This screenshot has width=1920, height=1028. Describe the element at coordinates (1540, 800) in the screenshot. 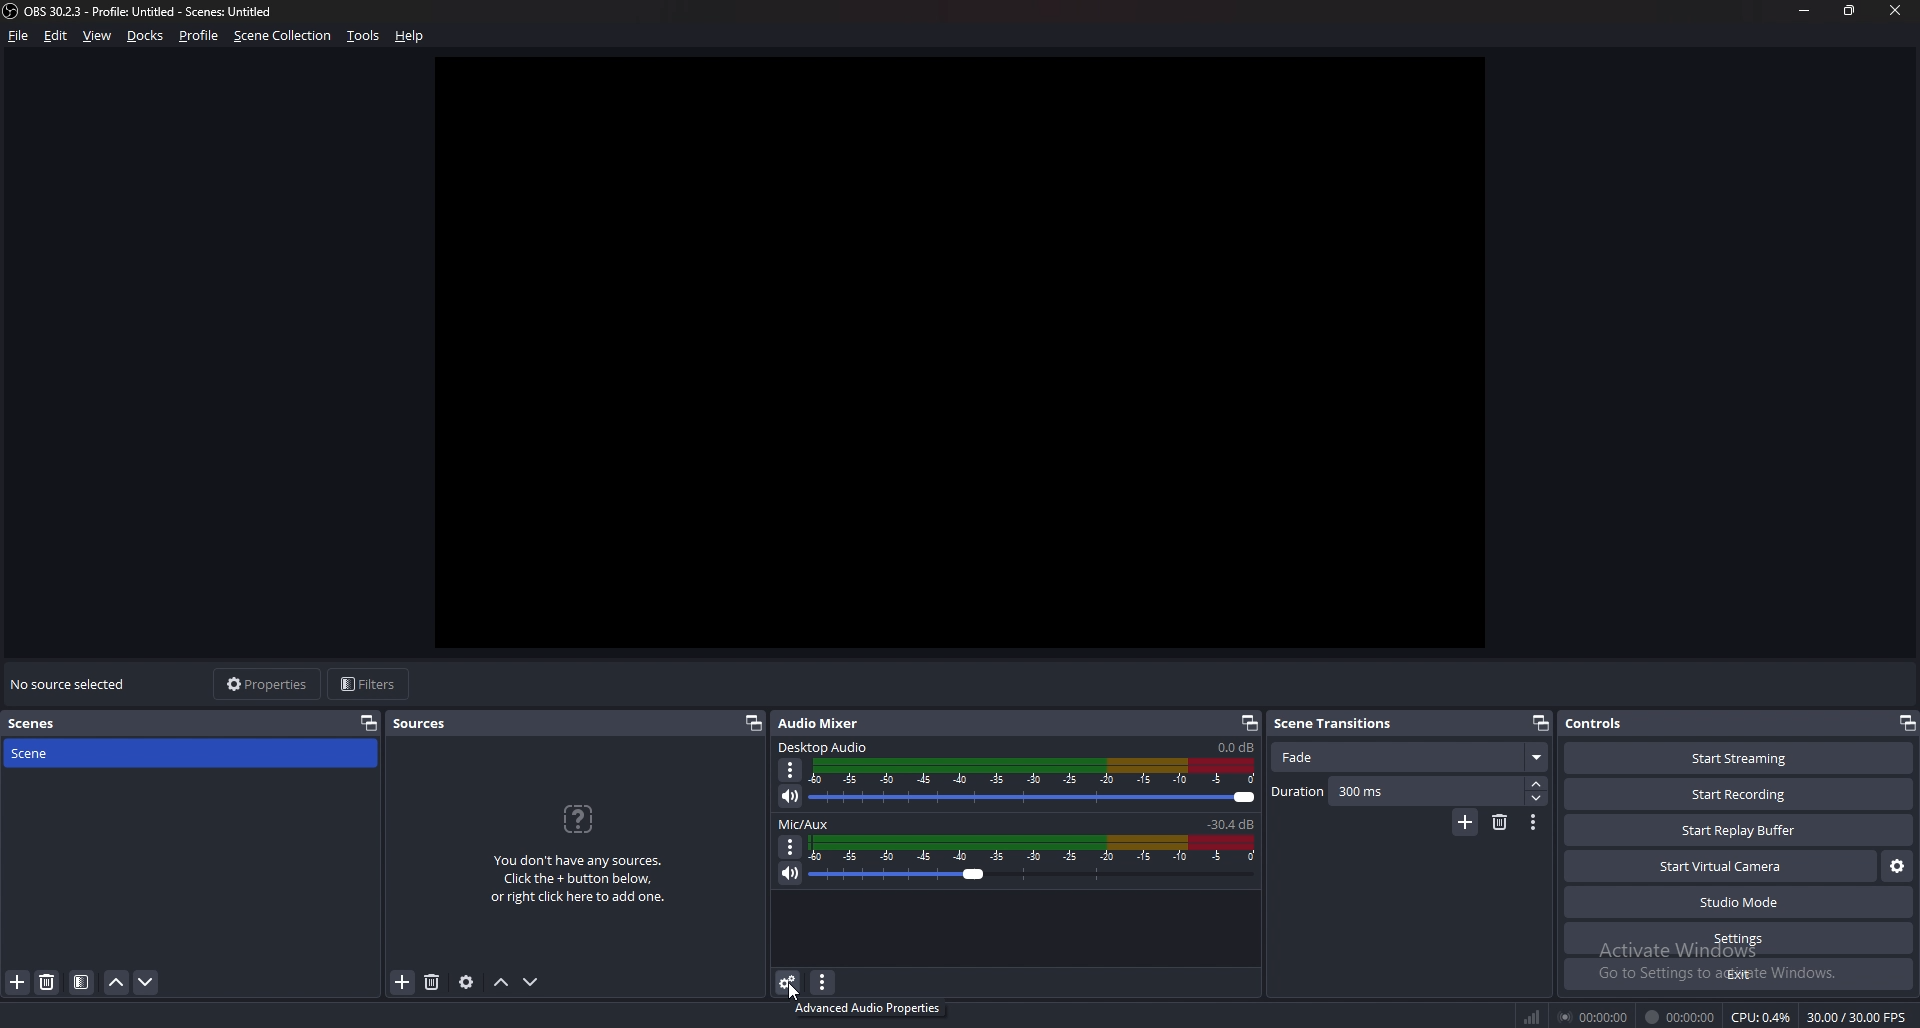

I see `decrease duration` at that location.